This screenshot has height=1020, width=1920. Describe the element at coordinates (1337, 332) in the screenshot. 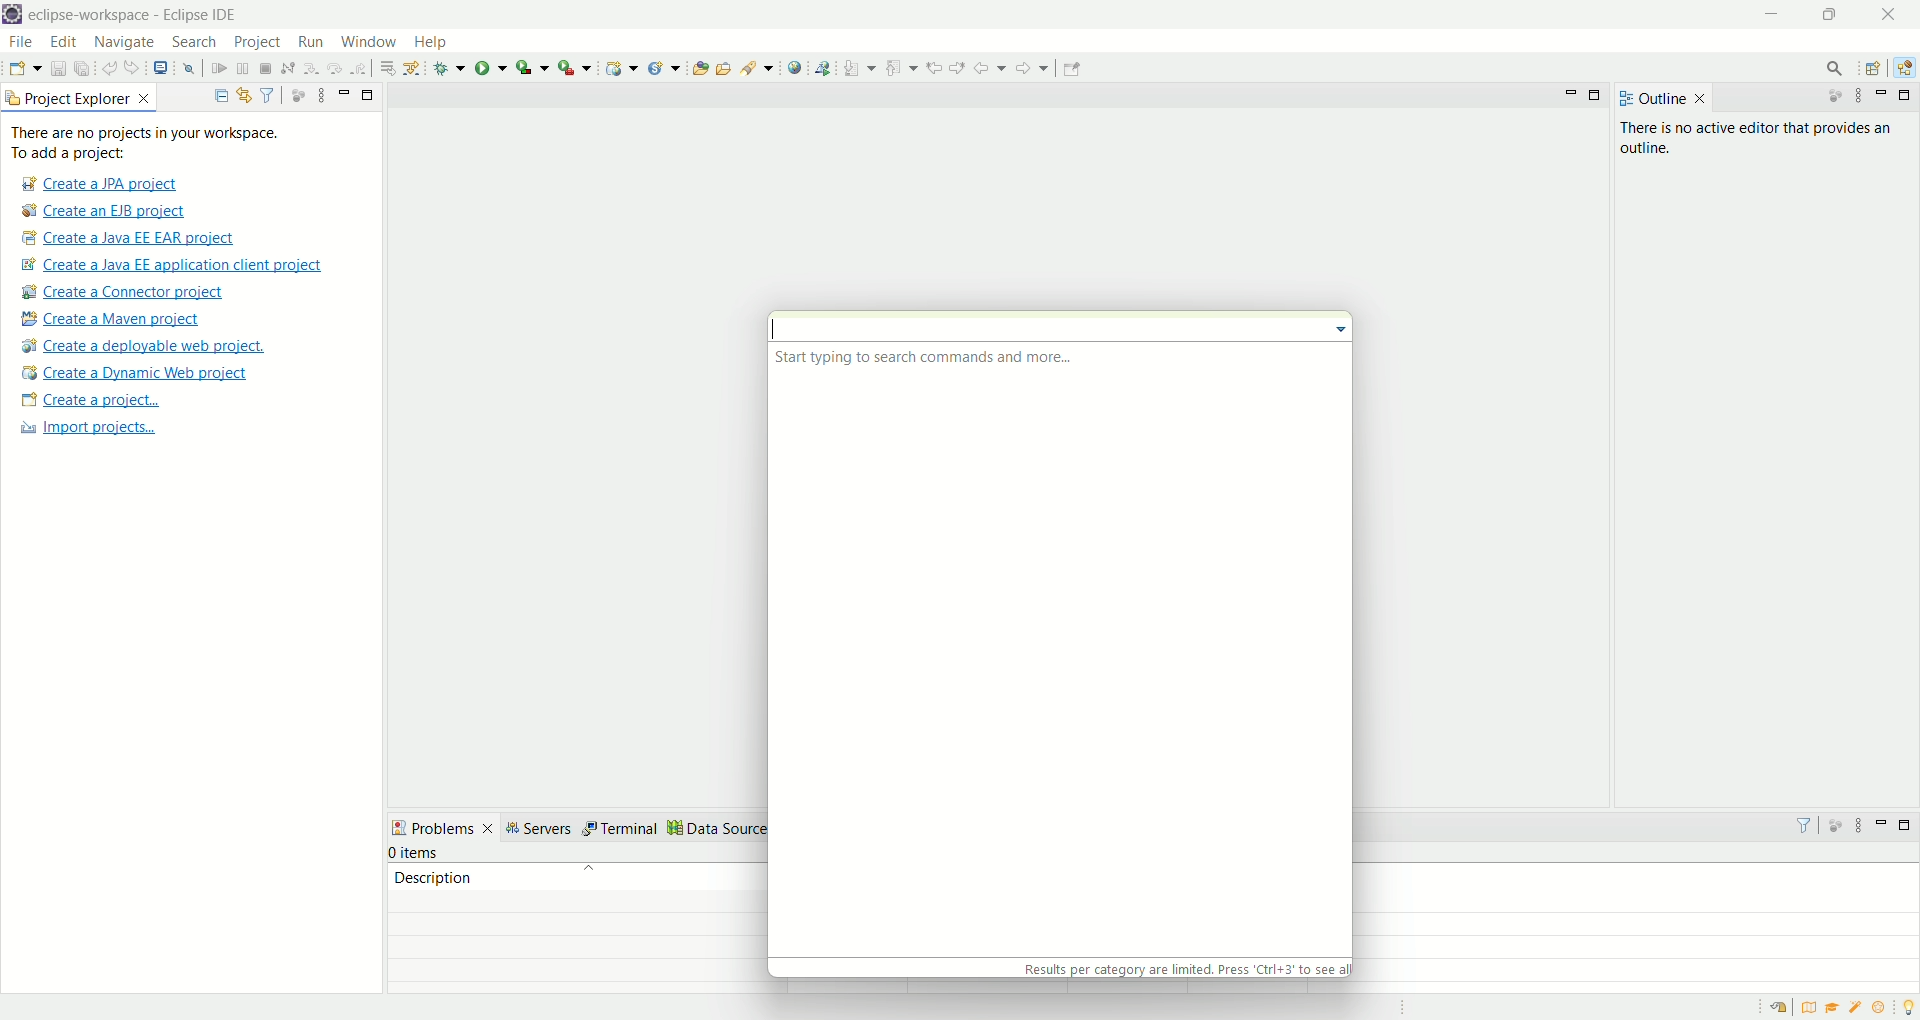

I see `menu` at that location.